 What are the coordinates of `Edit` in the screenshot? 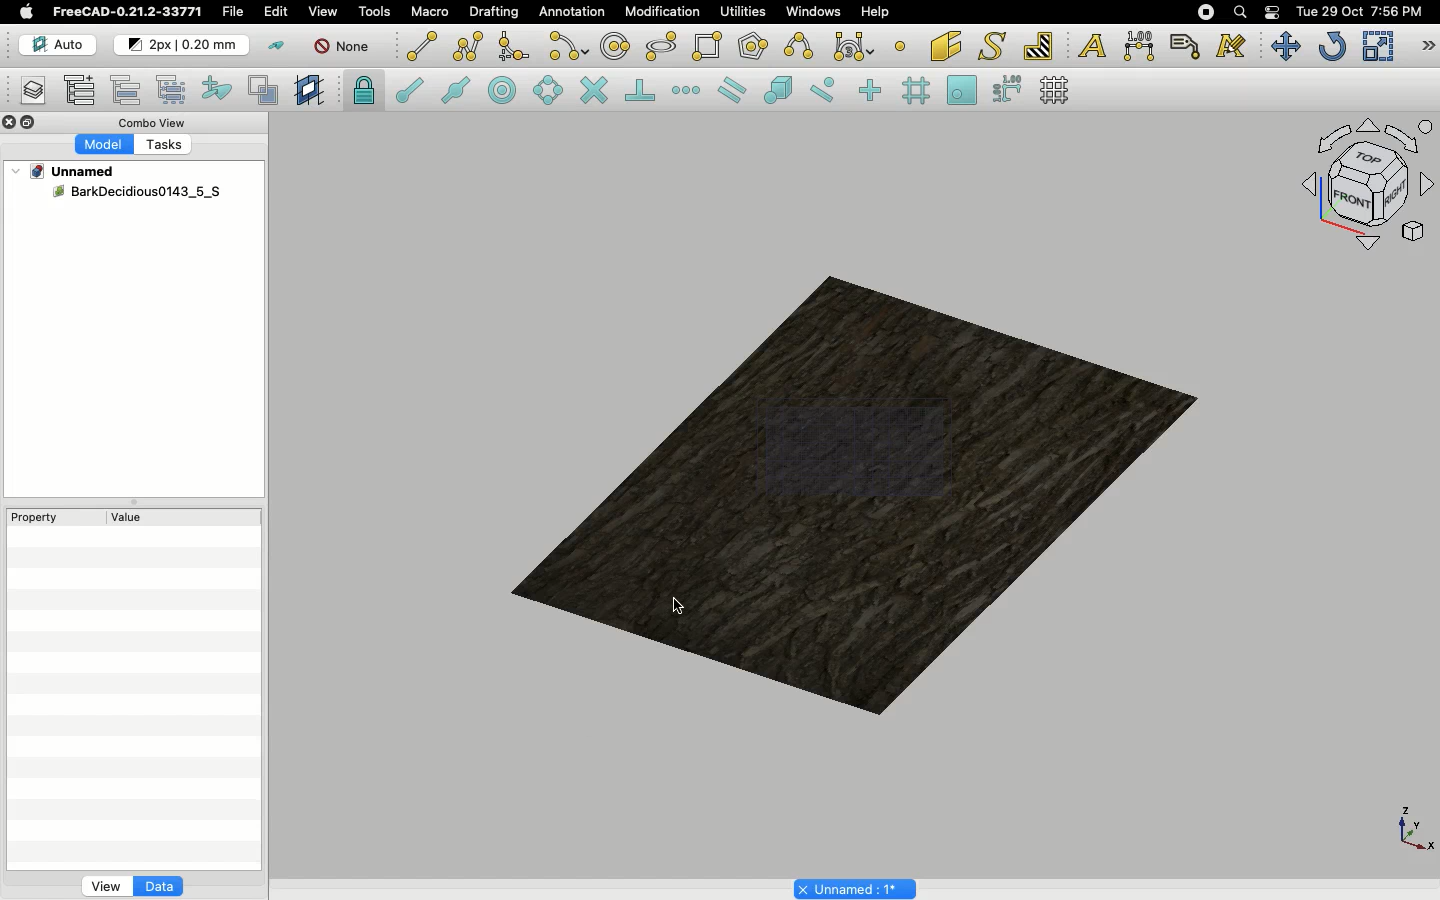 It's located at (277, 11).